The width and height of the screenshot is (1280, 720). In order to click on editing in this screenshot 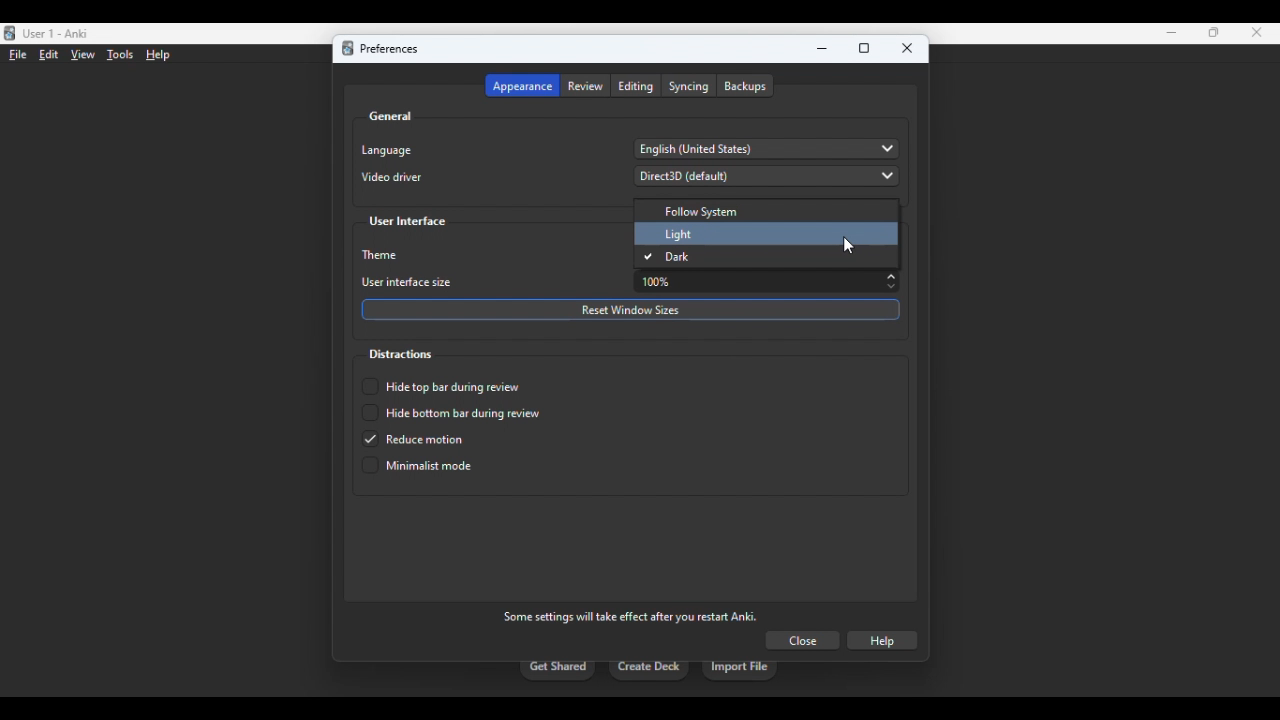, I will do `click(637, 86)`.